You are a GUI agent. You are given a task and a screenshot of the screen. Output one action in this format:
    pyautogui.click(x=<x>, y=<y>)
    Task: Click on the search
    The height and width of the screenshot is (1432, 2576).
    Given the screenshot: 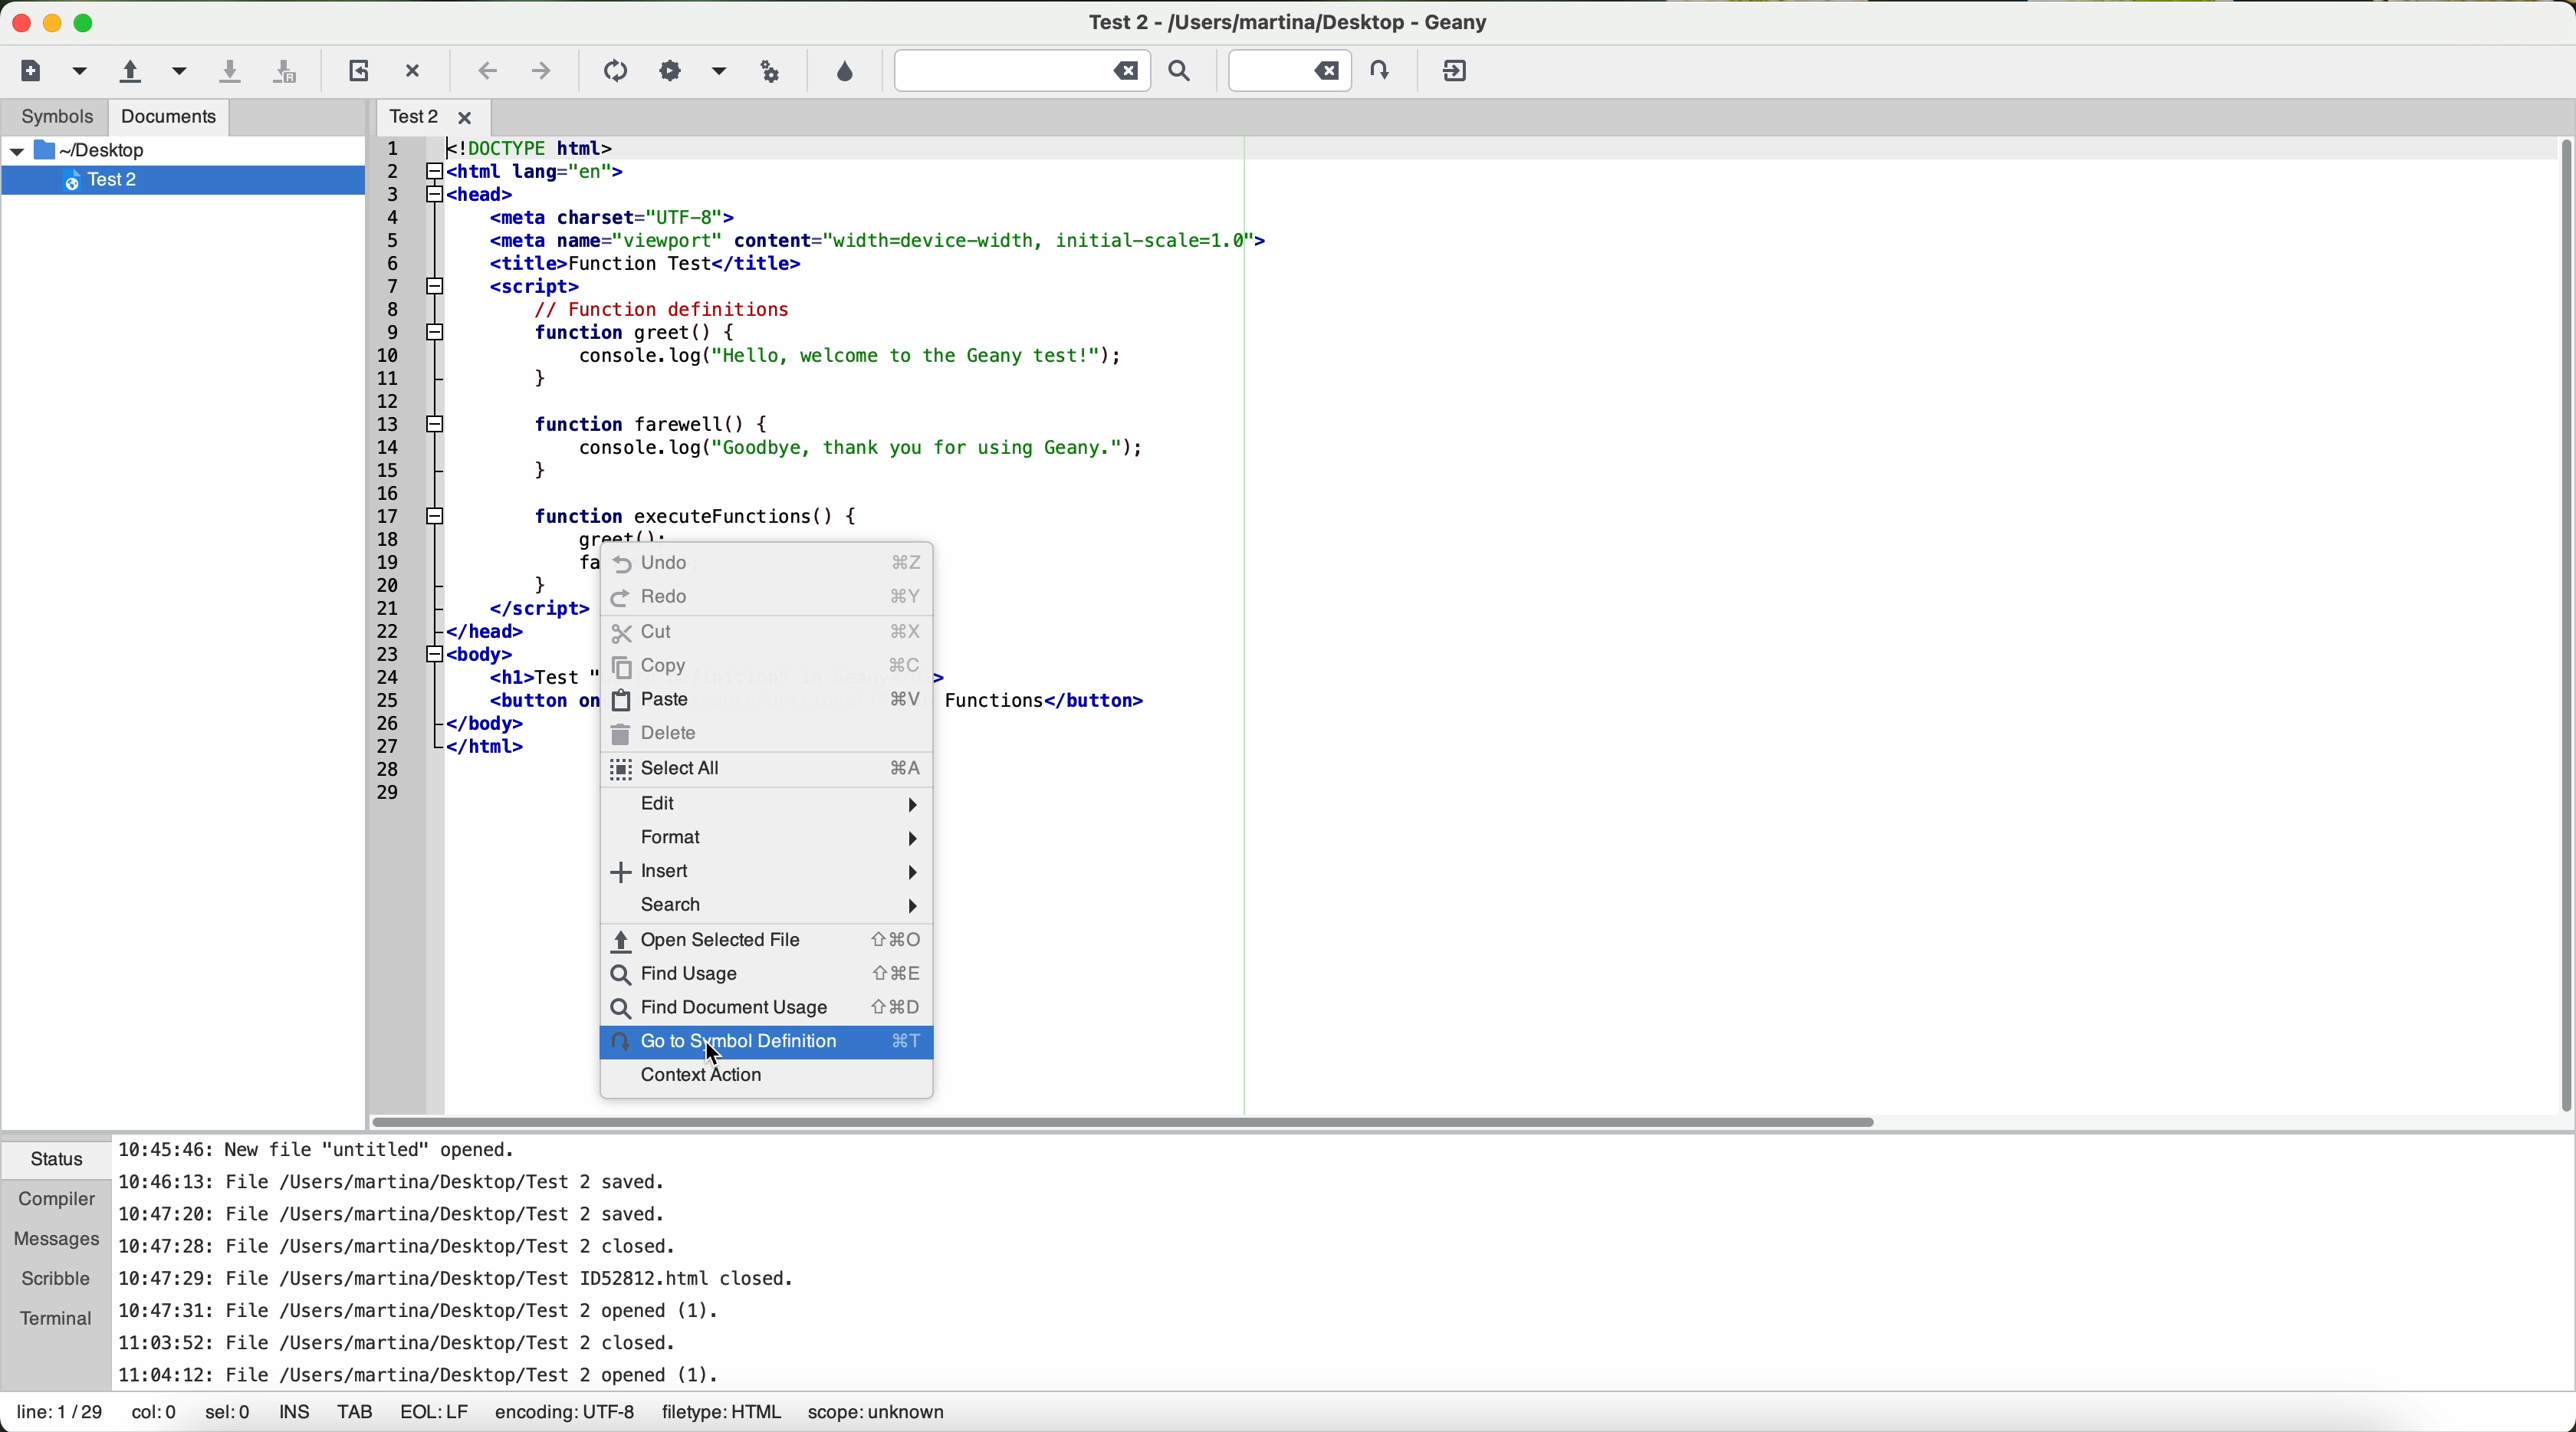 What is the action you would take?
    pyautogui.click(x=769, y=905)
    